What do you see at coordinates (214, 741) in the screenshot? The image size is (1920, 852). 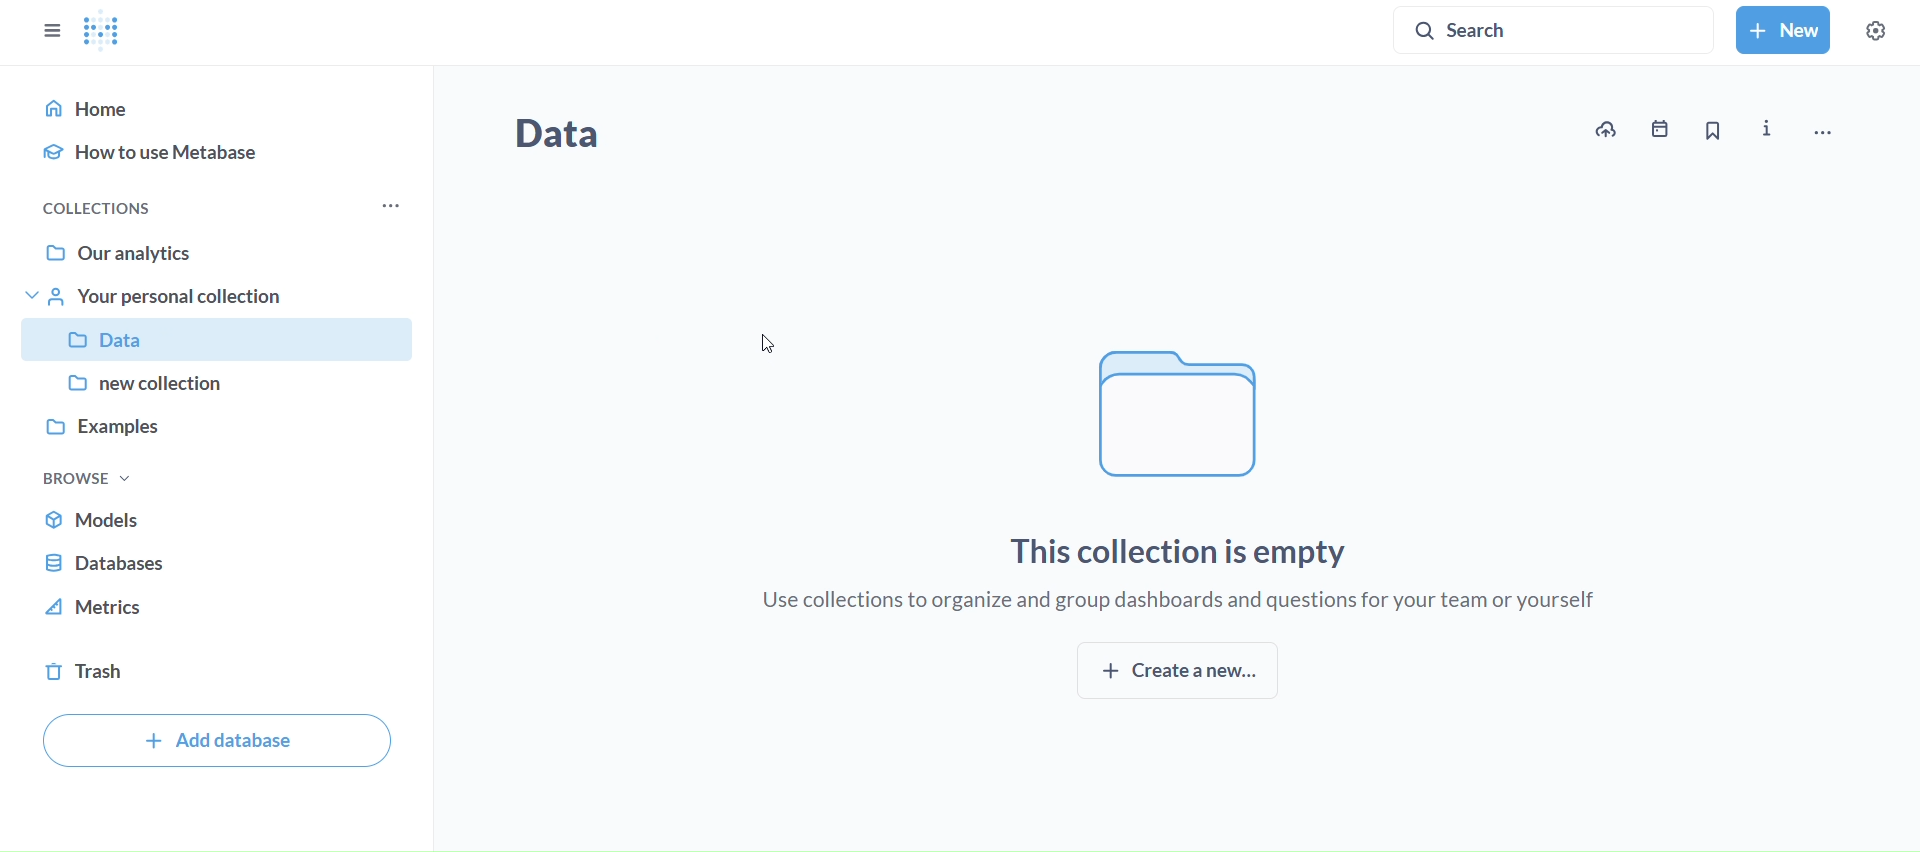 I see `add database` at bounding box center [214, 741].